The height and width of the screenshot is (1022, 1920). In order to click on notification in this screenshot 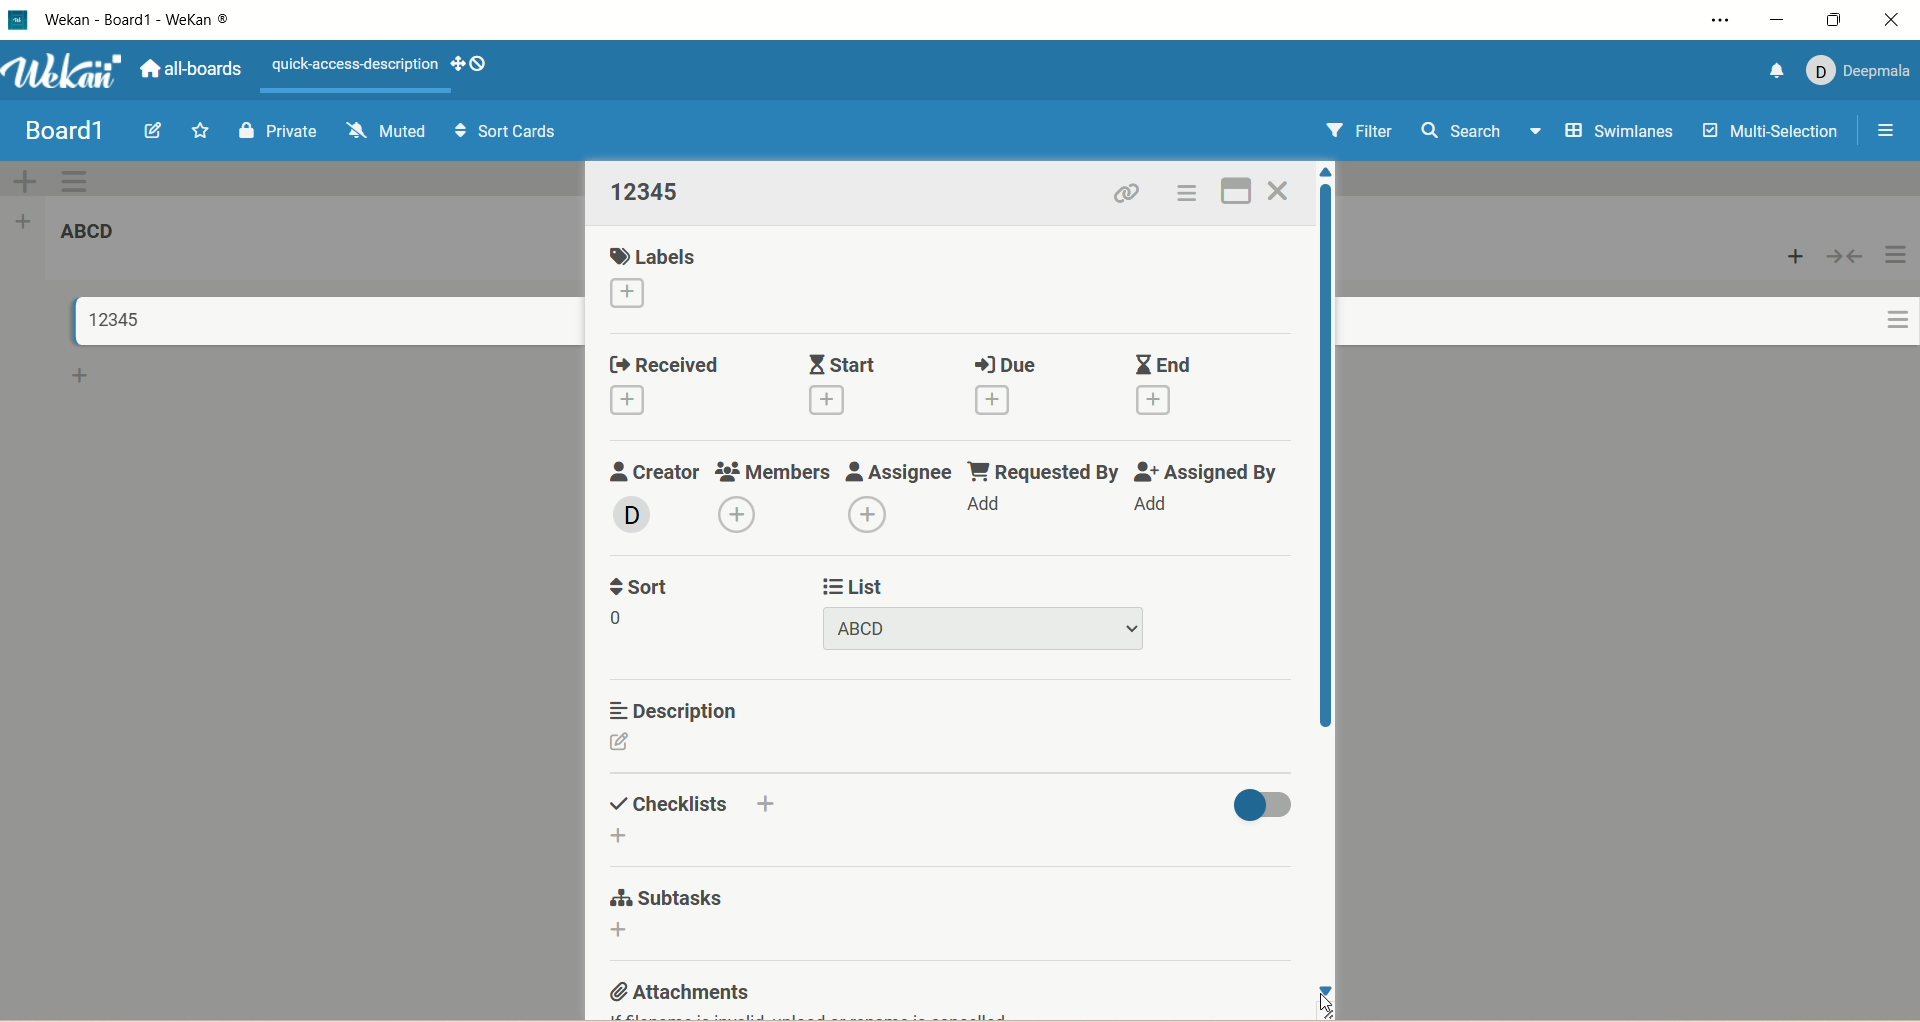, I will do `click(1769, 69)`.